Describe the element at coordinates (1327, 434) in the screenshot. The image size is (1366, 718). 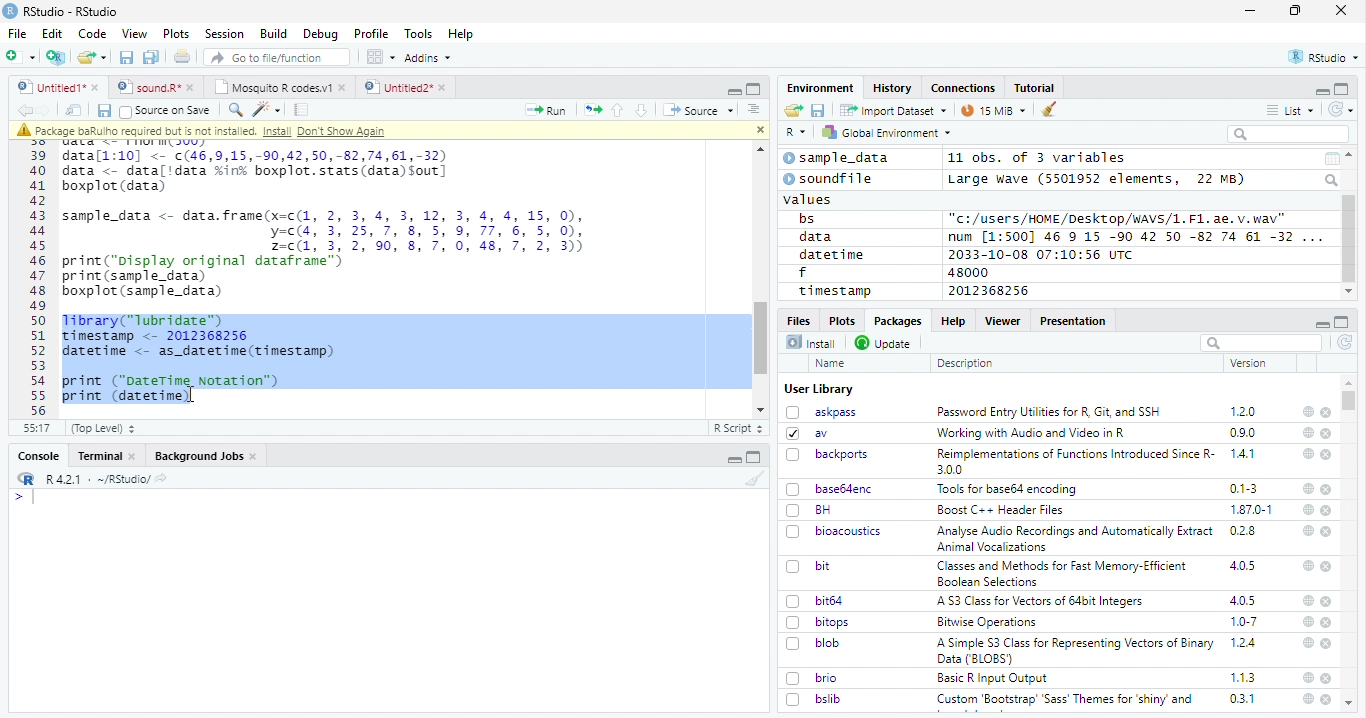
I see `close` at that location.